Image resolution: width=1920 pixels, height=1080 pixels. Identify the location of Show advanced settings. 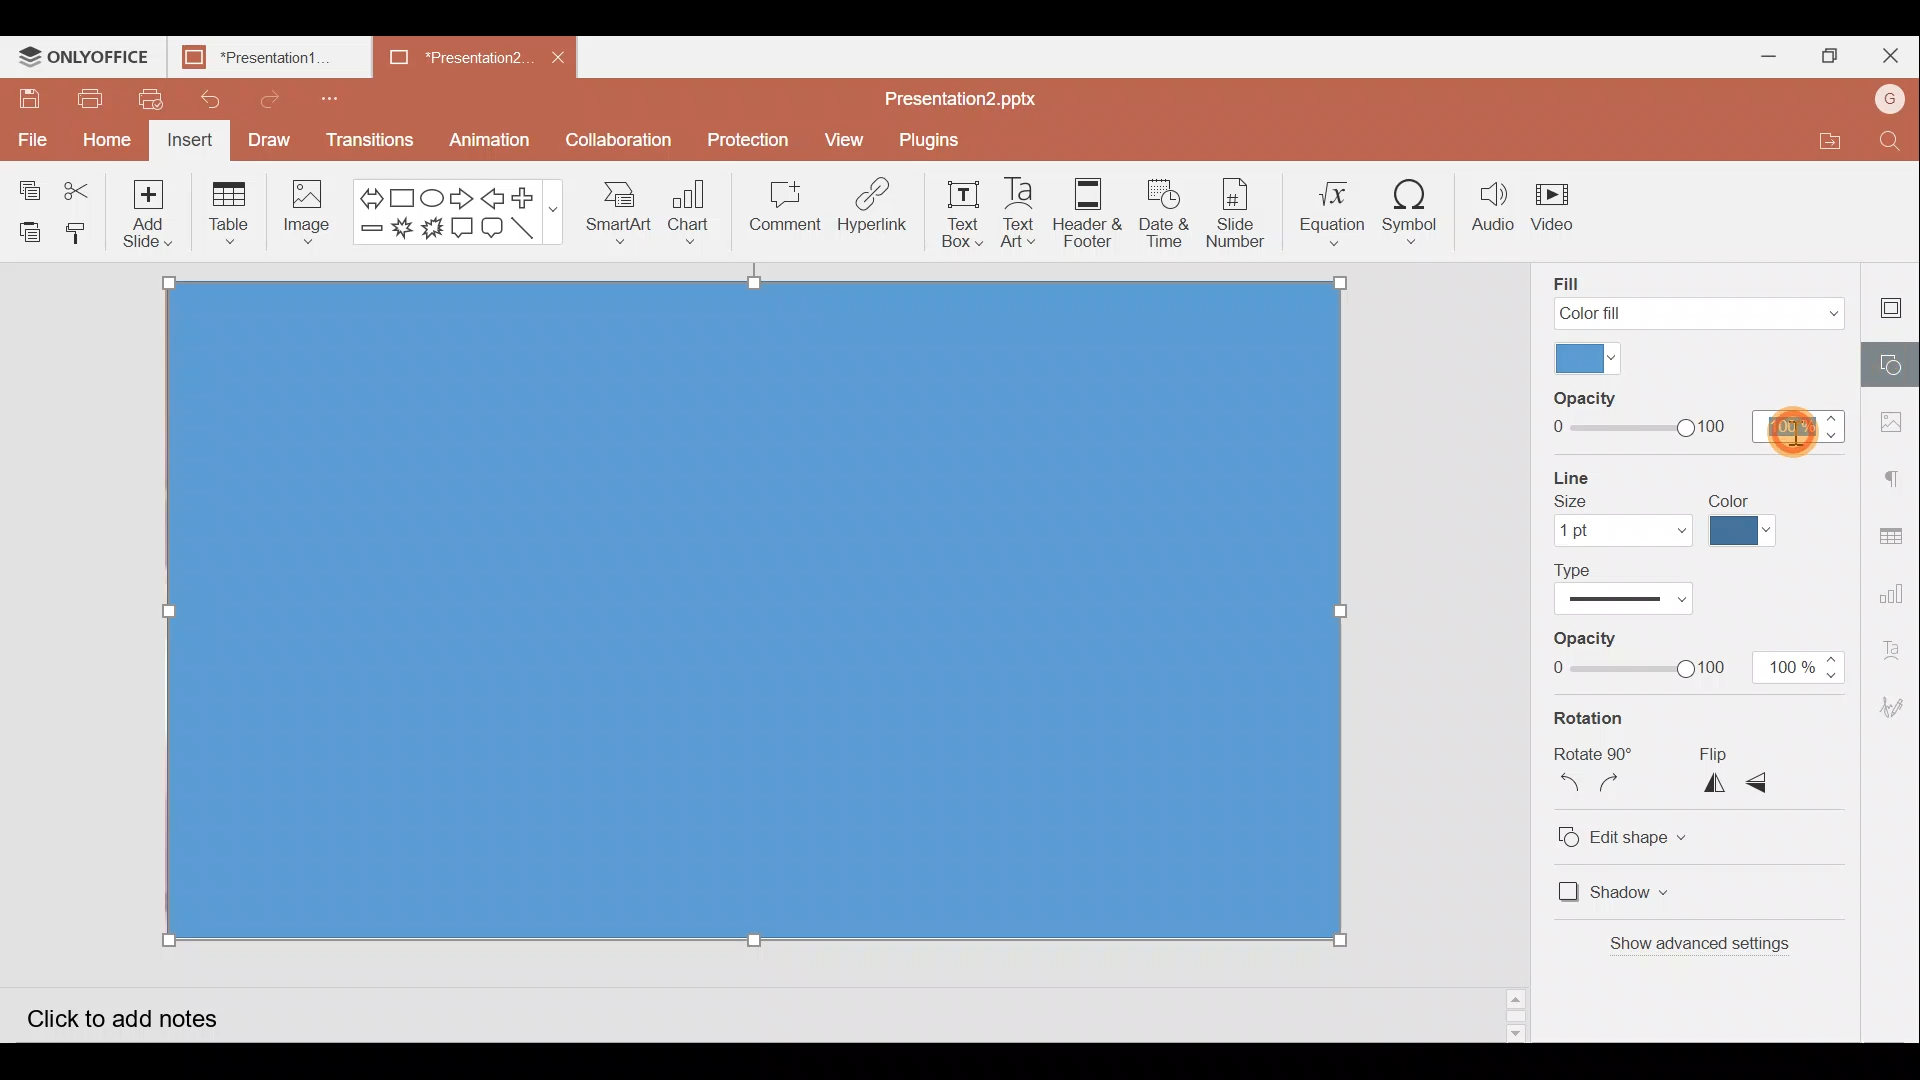
(1708, 947).